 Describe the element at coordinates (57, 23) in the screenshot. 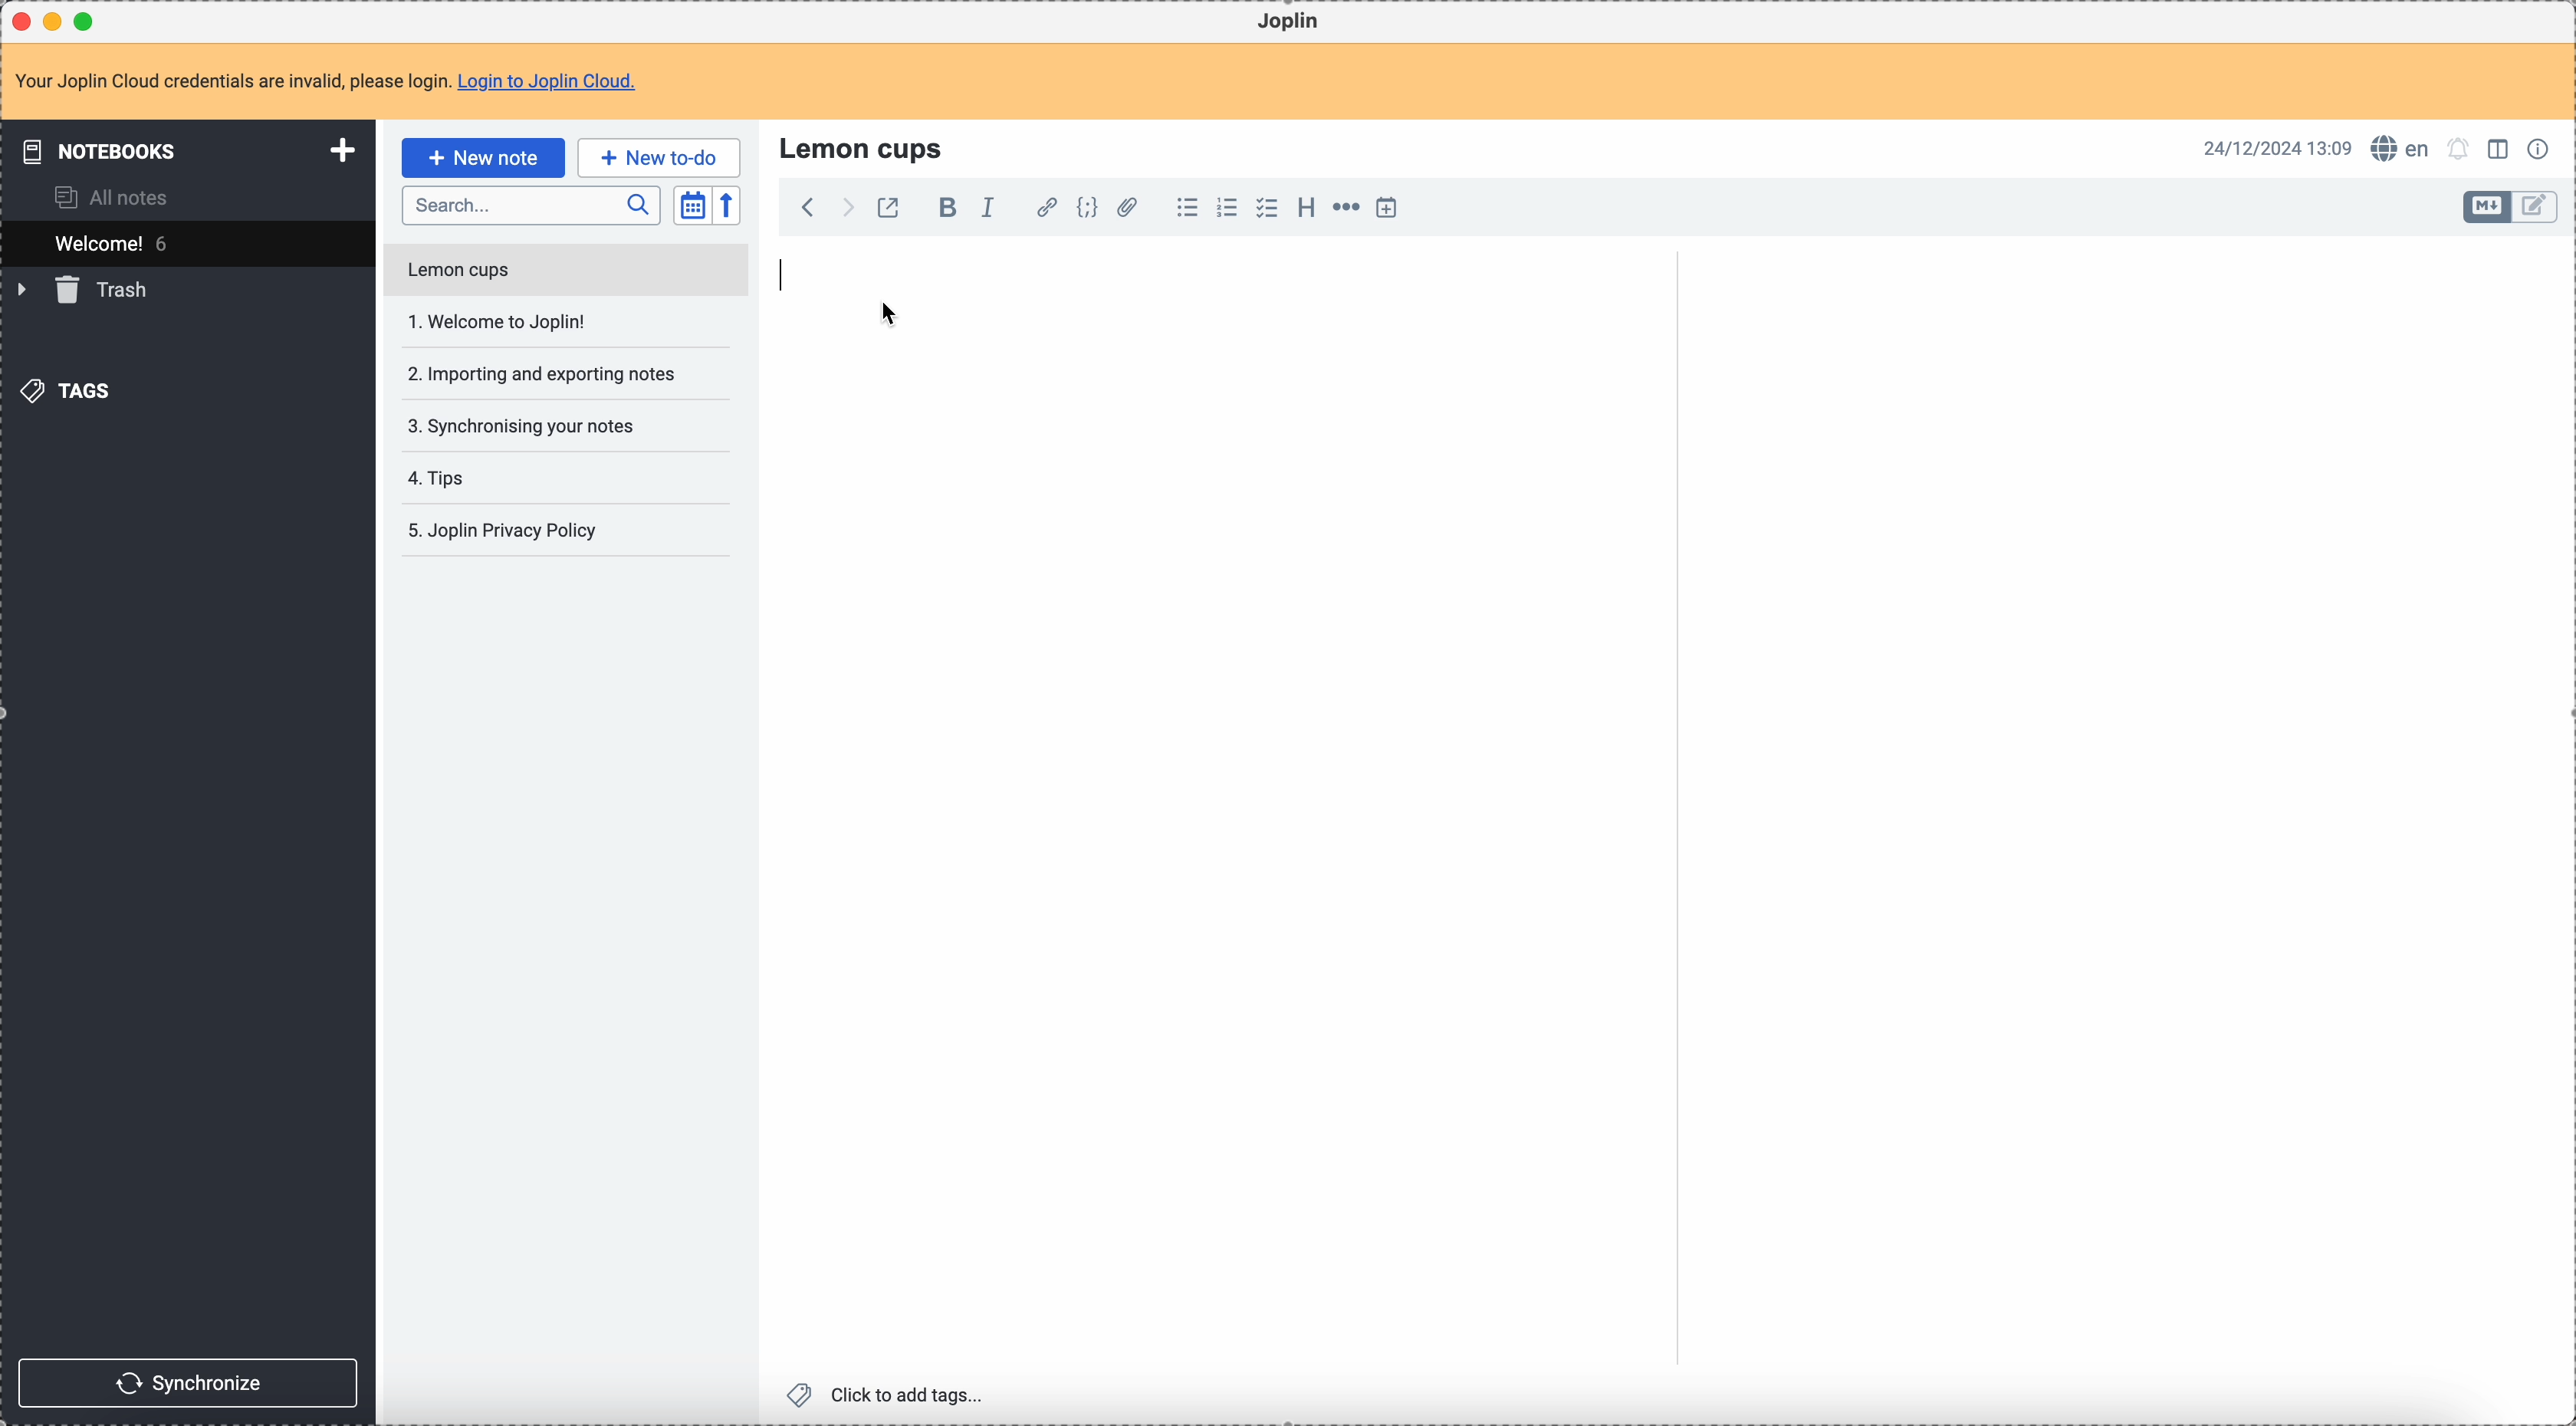

I see `minimize` at that location.